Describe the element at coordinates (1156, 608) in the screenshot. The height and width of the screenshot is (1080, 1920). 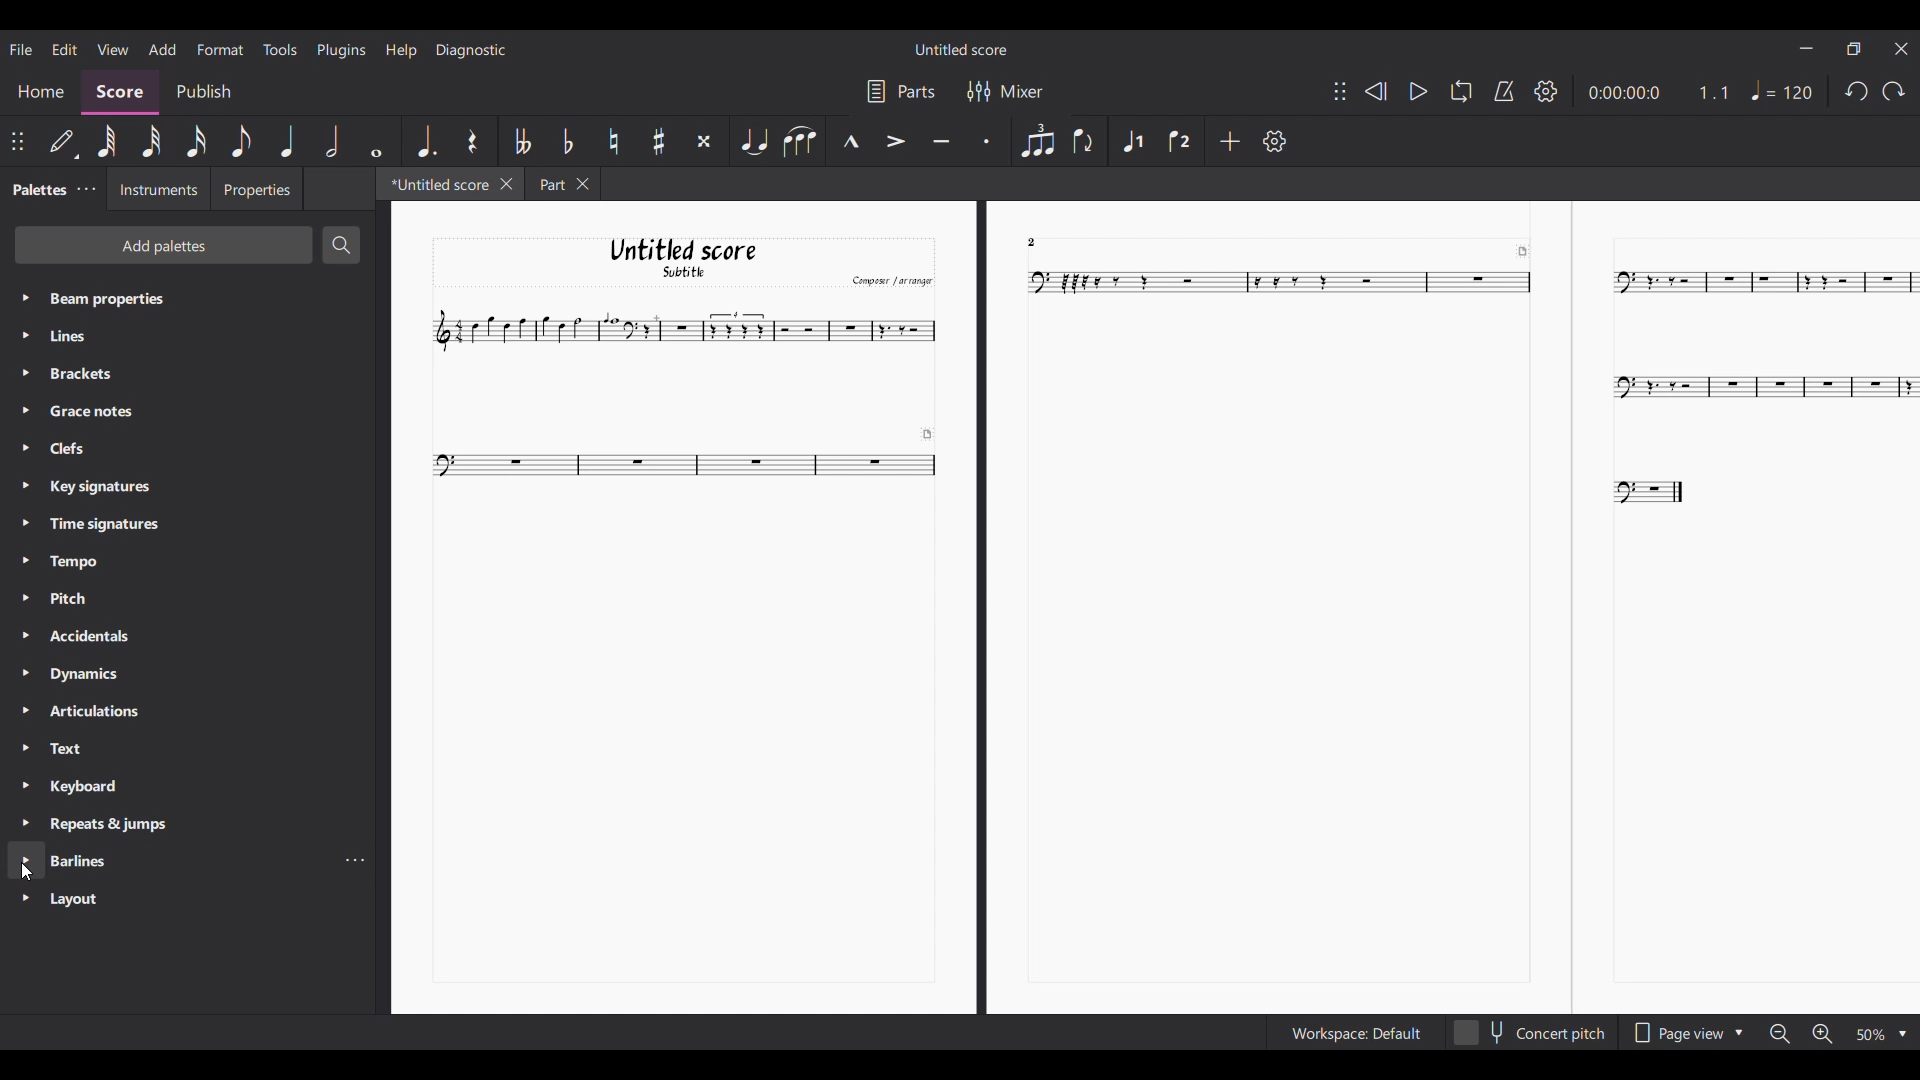
I see `Current score` at that location.